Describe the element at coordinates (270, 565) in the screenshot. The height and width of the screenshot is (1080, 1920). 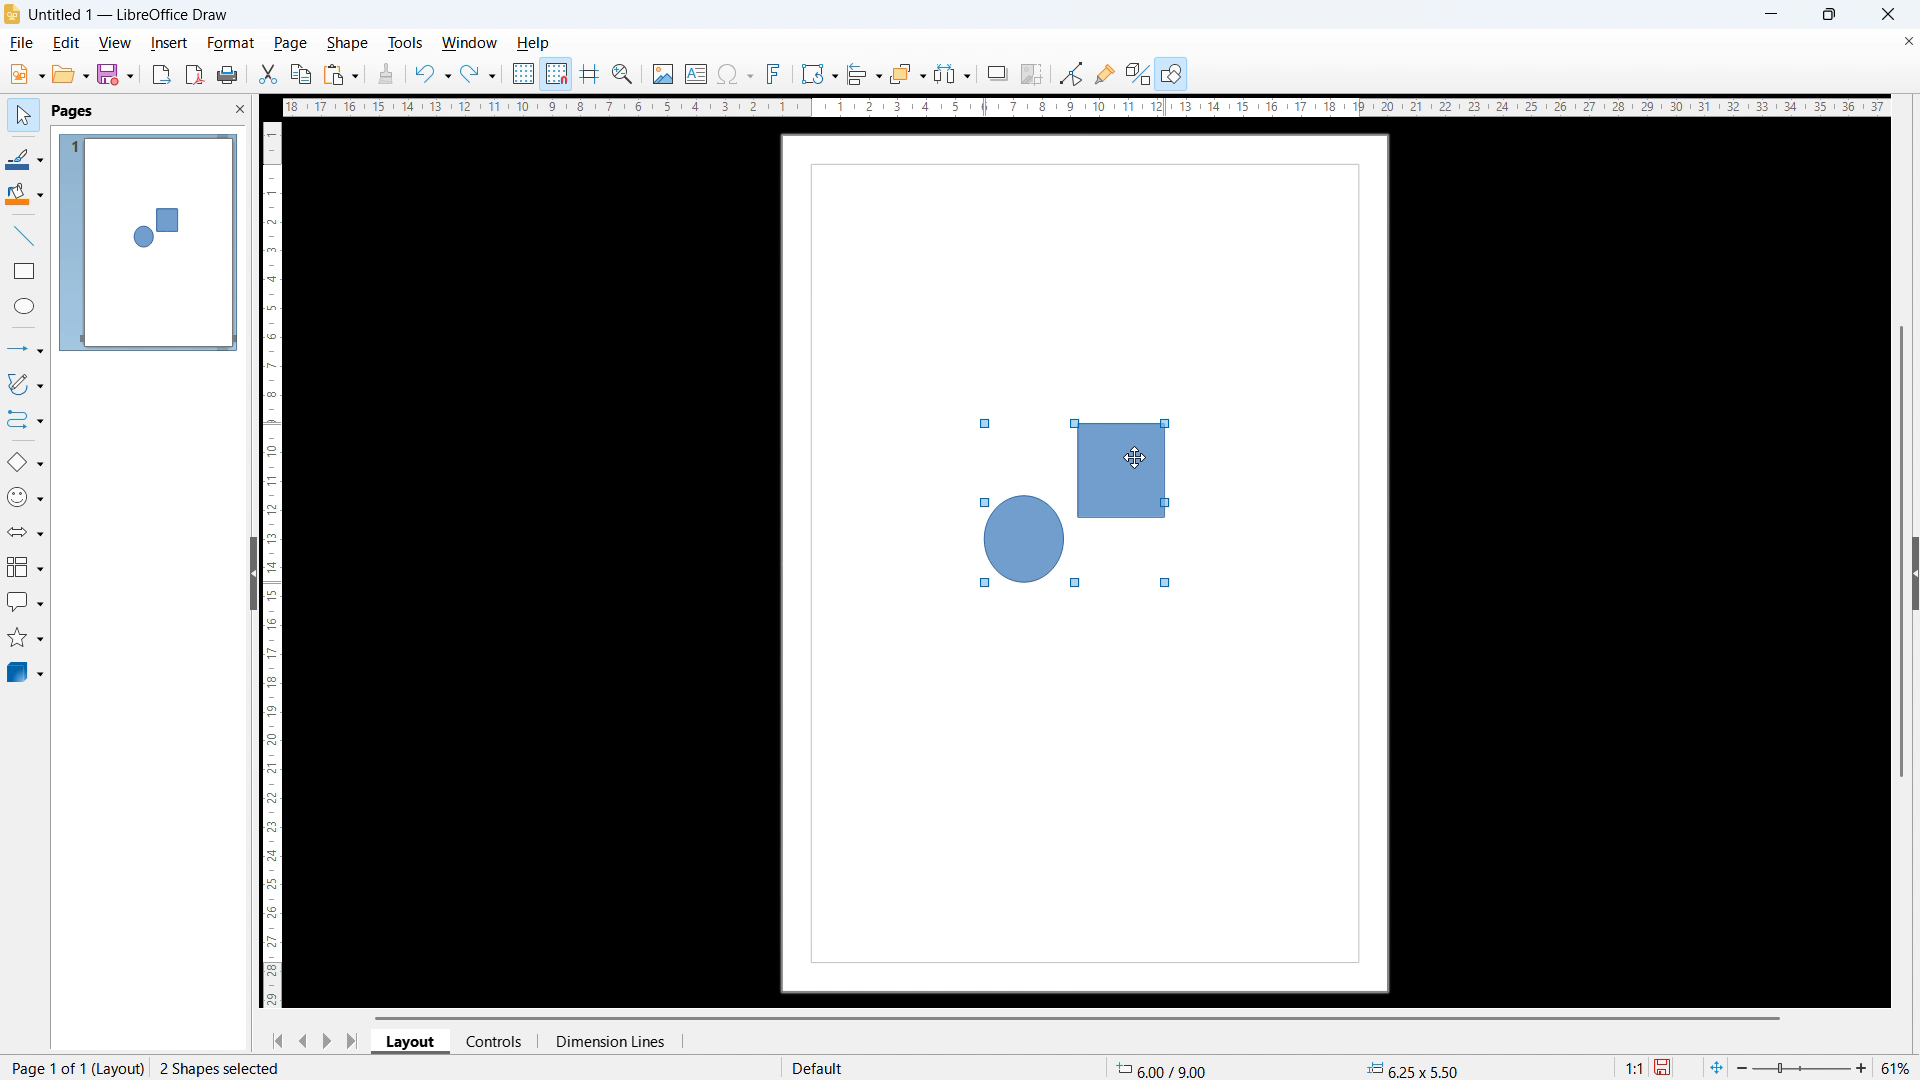
I see `vertical ruler` at that location.